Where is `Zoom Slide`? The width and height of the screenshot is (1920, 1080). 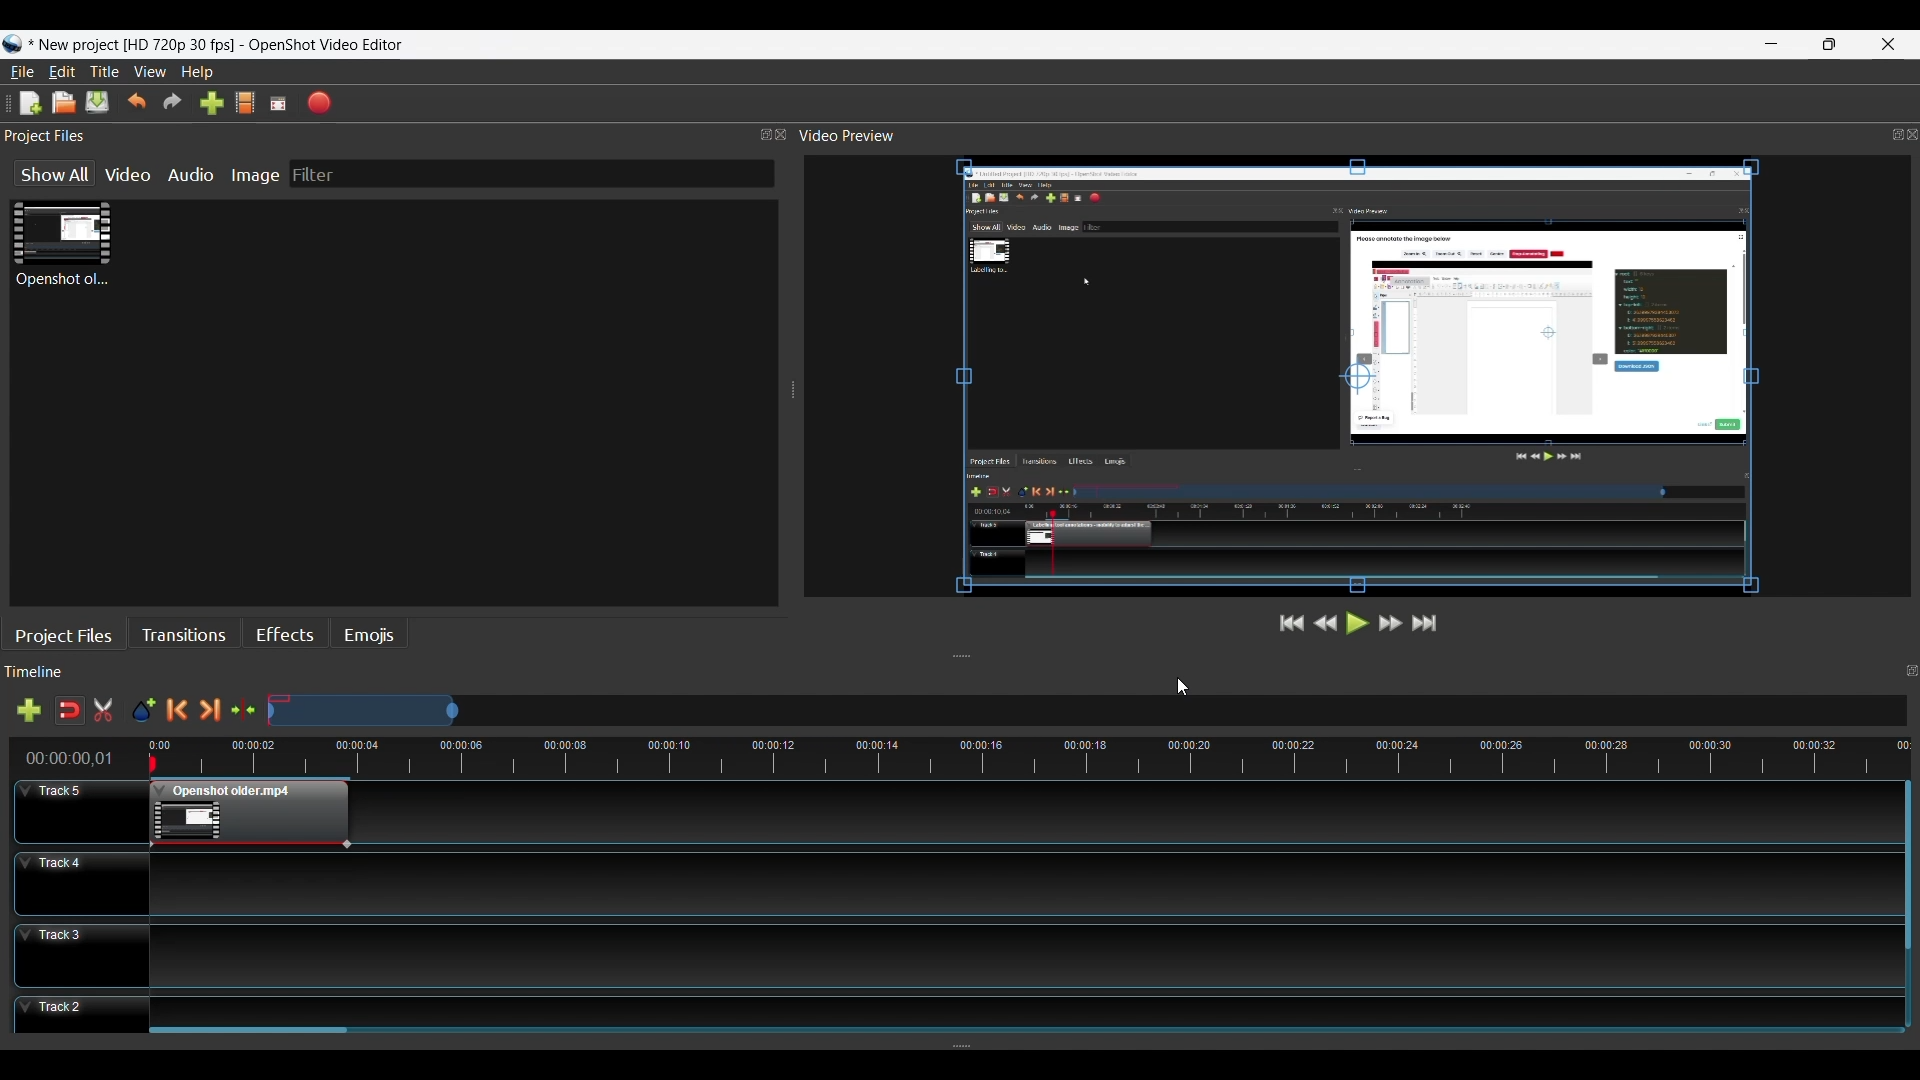 Zoom Slide is located at coordinates (389, 708).